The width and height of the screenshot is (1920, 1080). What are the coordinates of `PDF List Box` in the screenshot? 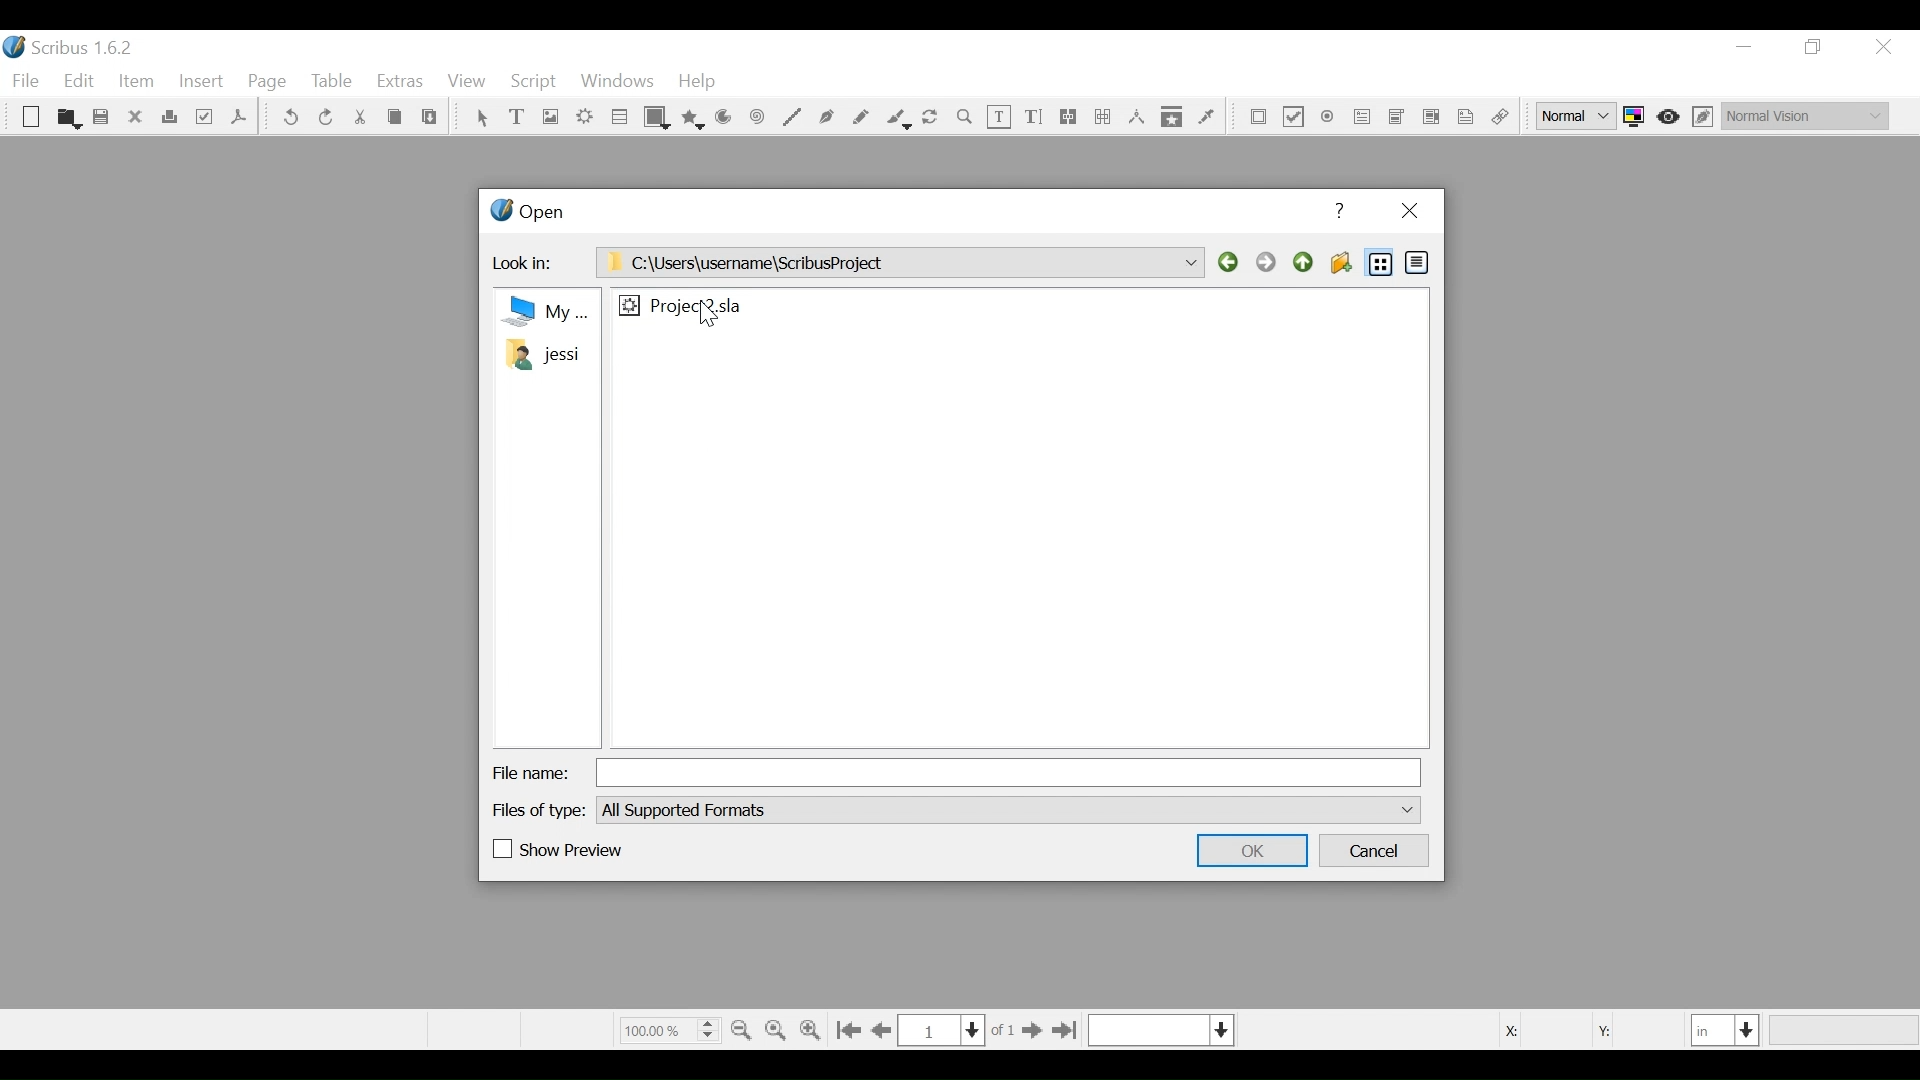 It's located at (1396, 117).